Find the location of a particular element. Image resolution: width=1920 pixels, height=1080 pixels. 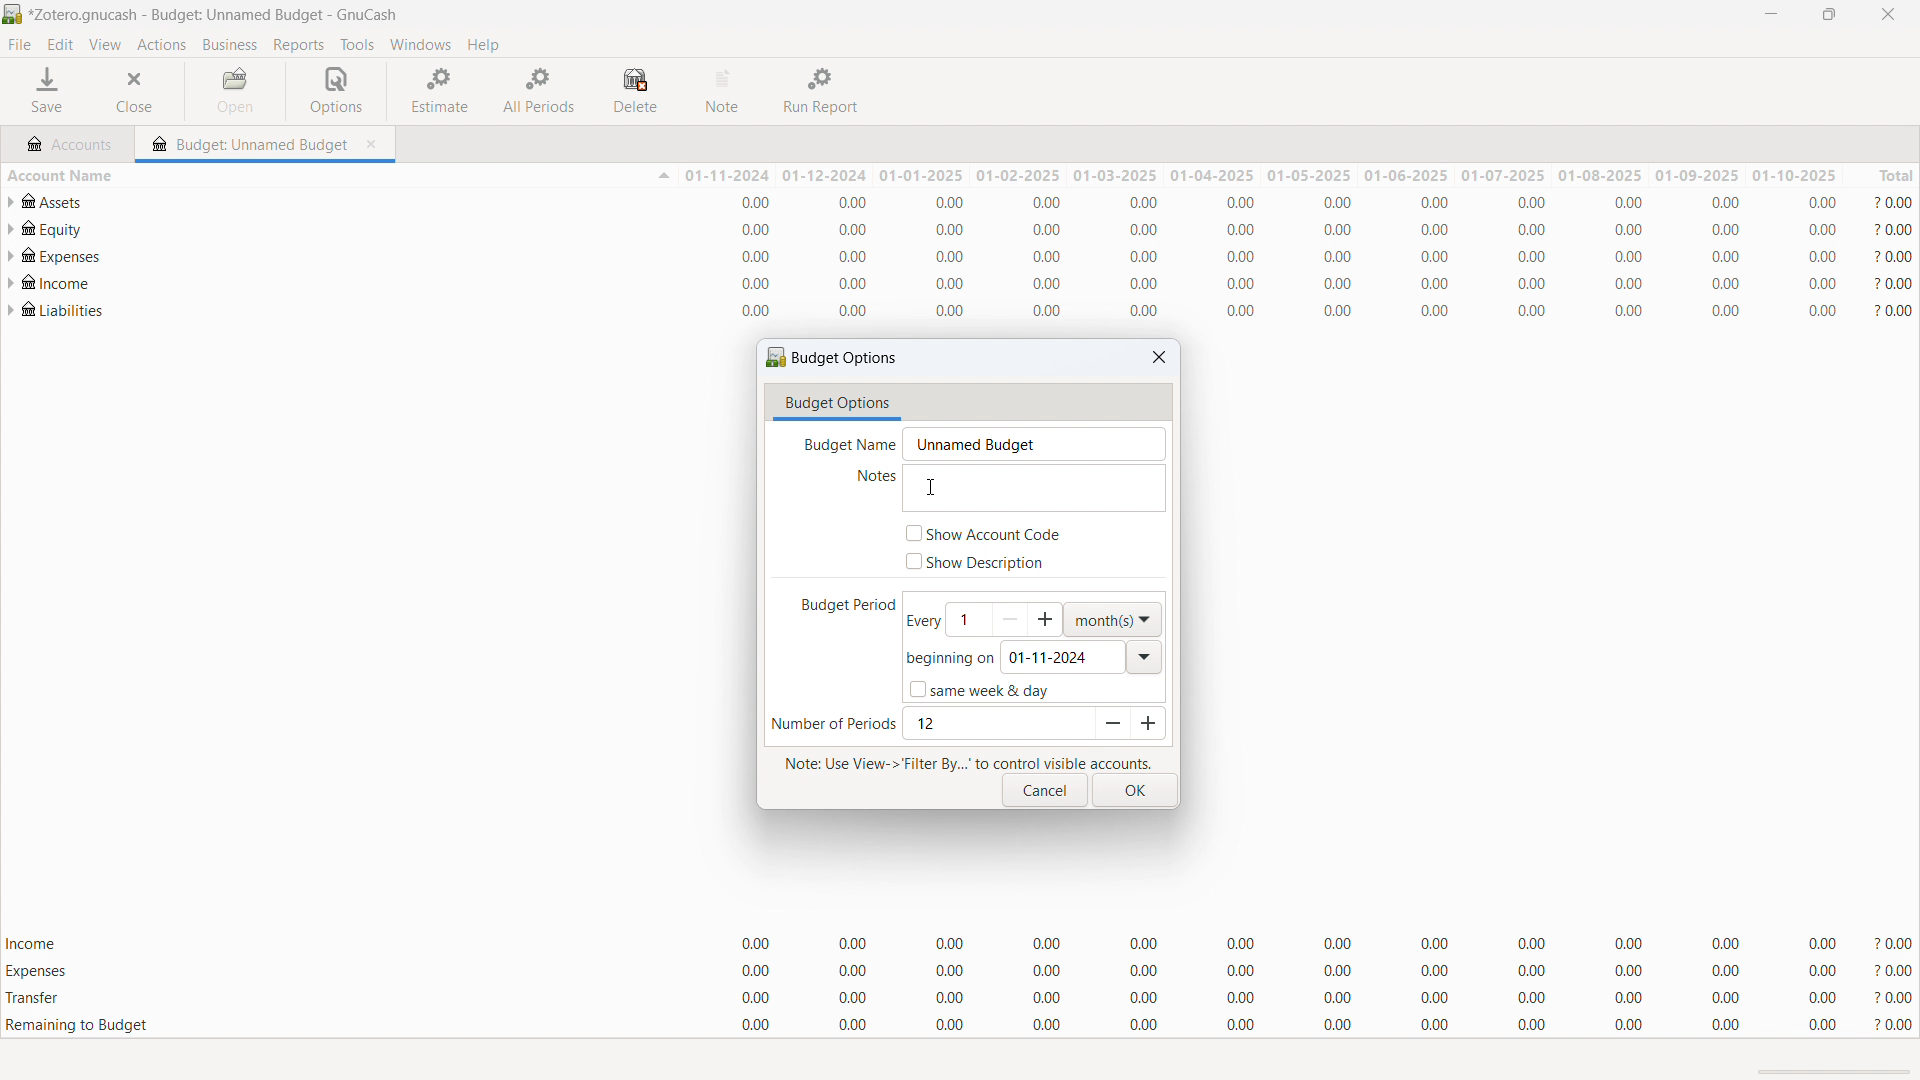

budget options is located at coordinates (837, 404).